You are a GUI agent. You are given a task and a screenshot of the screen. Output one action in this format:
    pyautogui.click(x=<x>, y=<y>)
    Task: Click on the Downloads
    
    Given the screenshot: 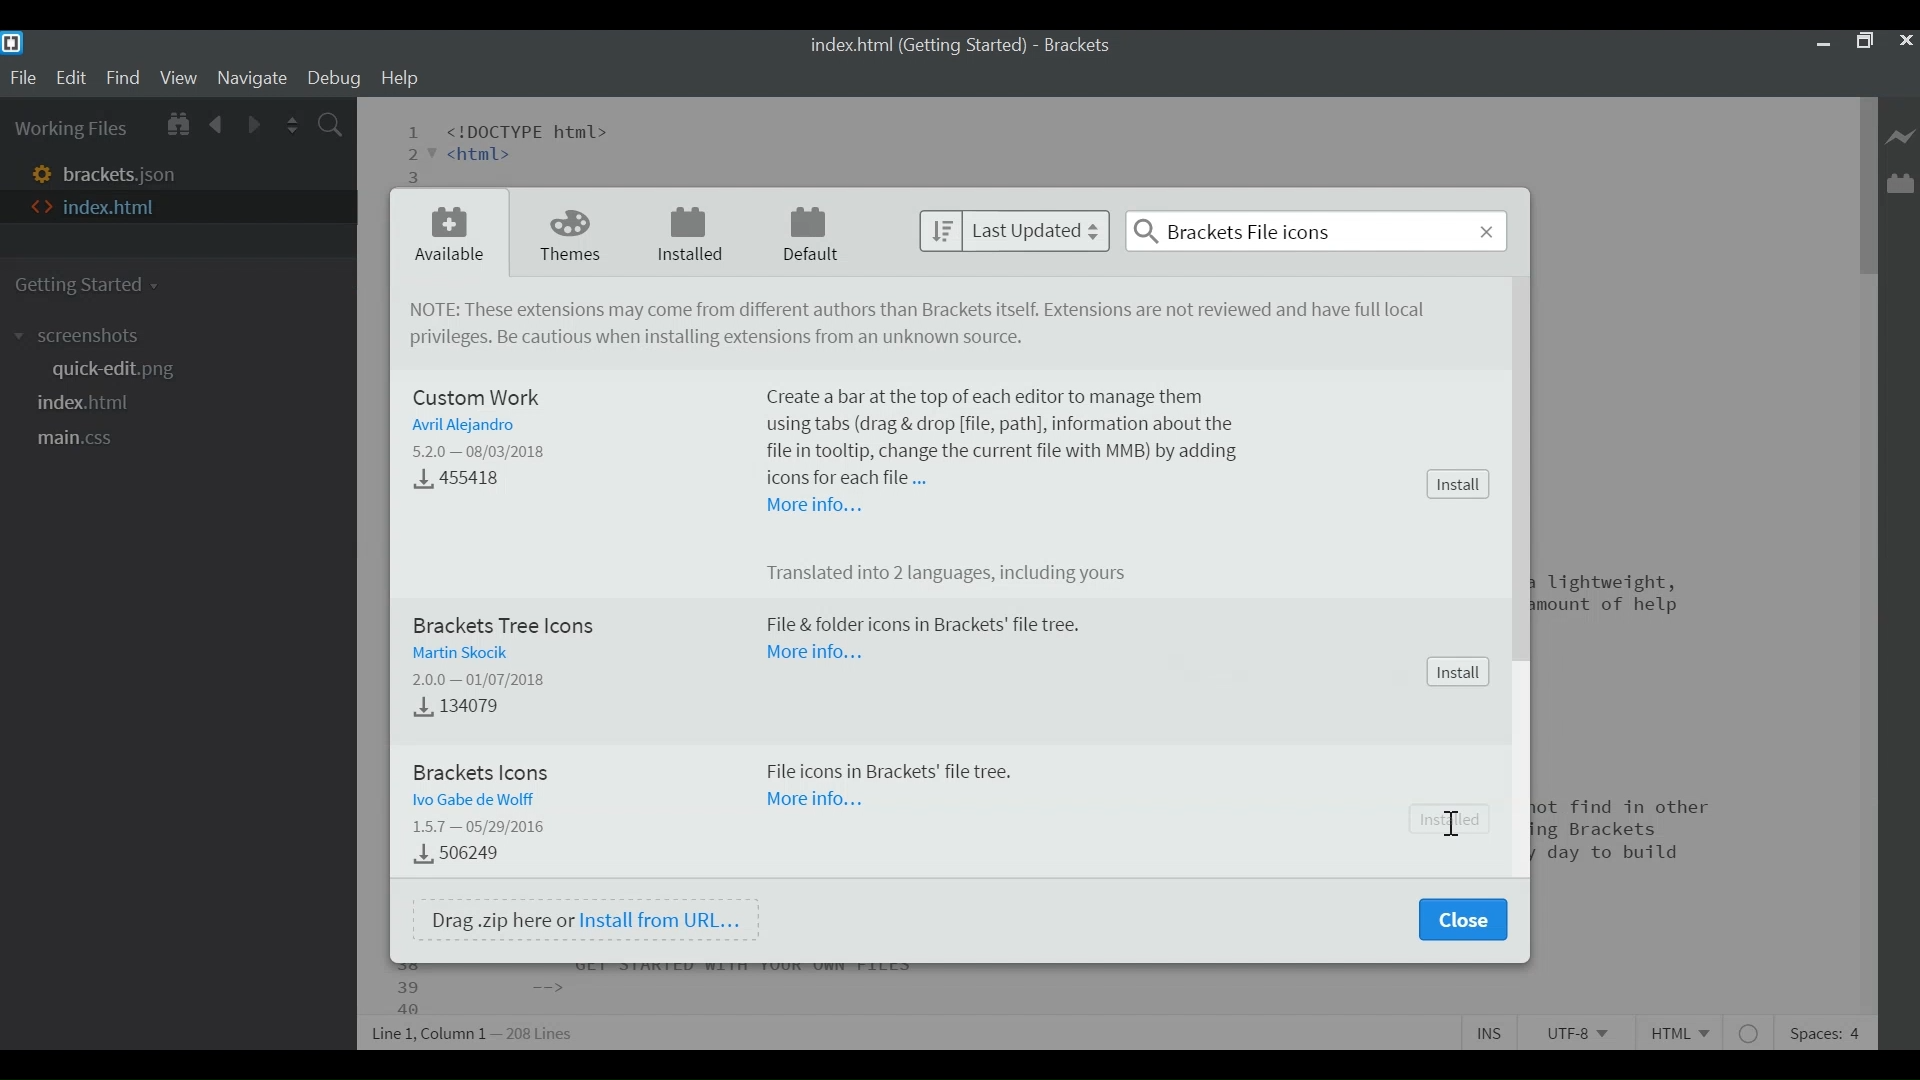 What is the action you would take?
    pyautogui.click(x=458, y=854)
    